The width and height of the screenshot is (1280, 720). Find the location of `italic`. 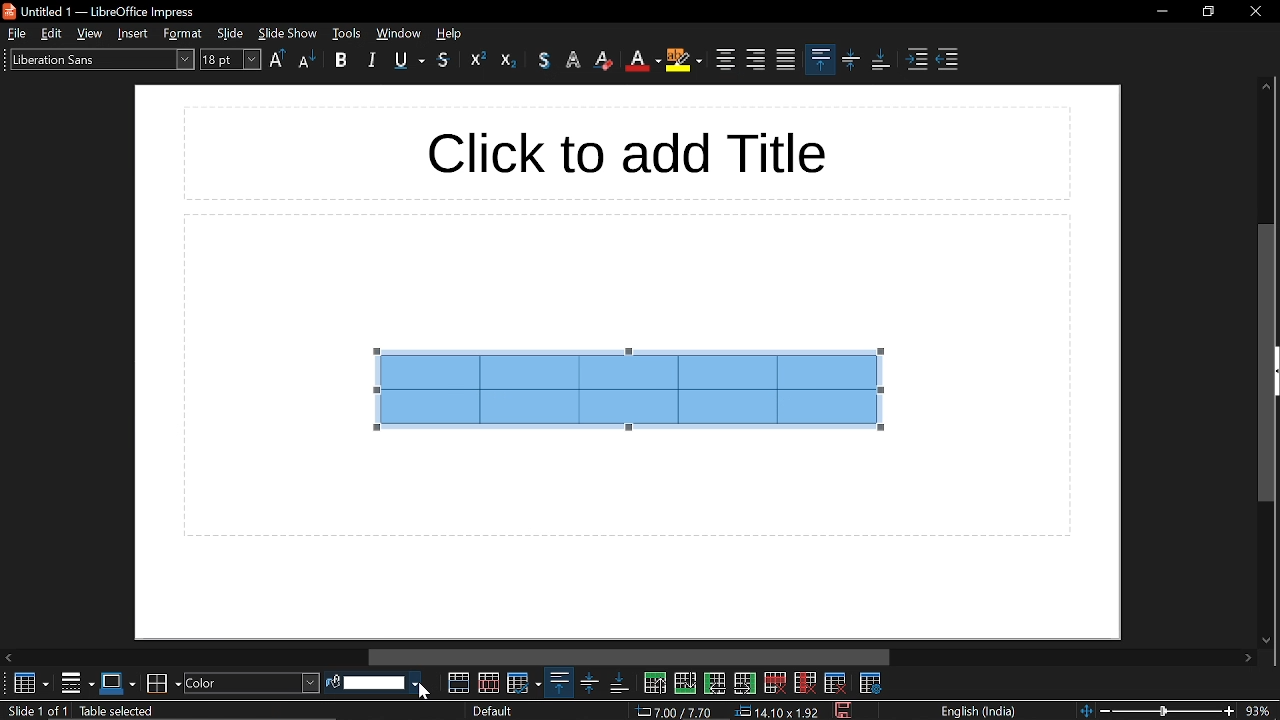

italic is located at coordinates (372, 58).